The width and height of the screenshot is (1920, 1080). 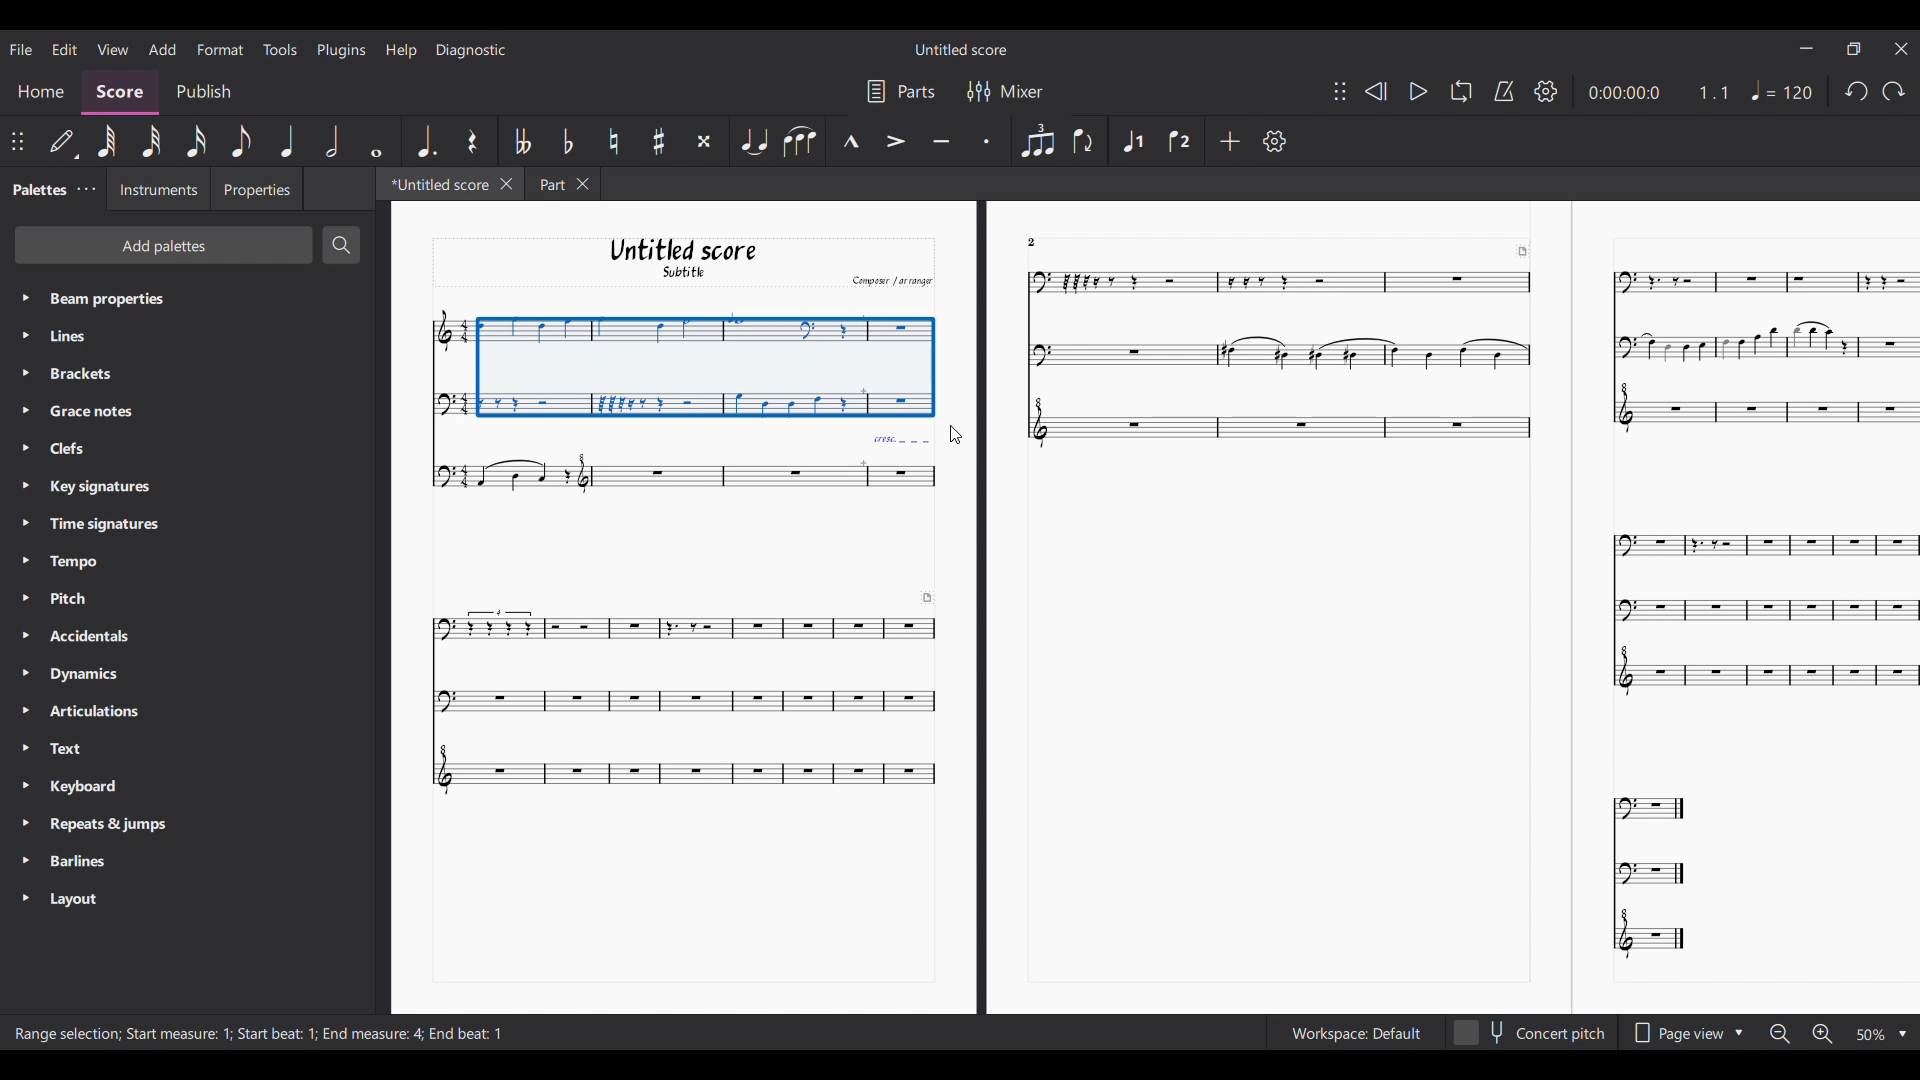 I want to click on 32nd note, so click(x=153, y=141).